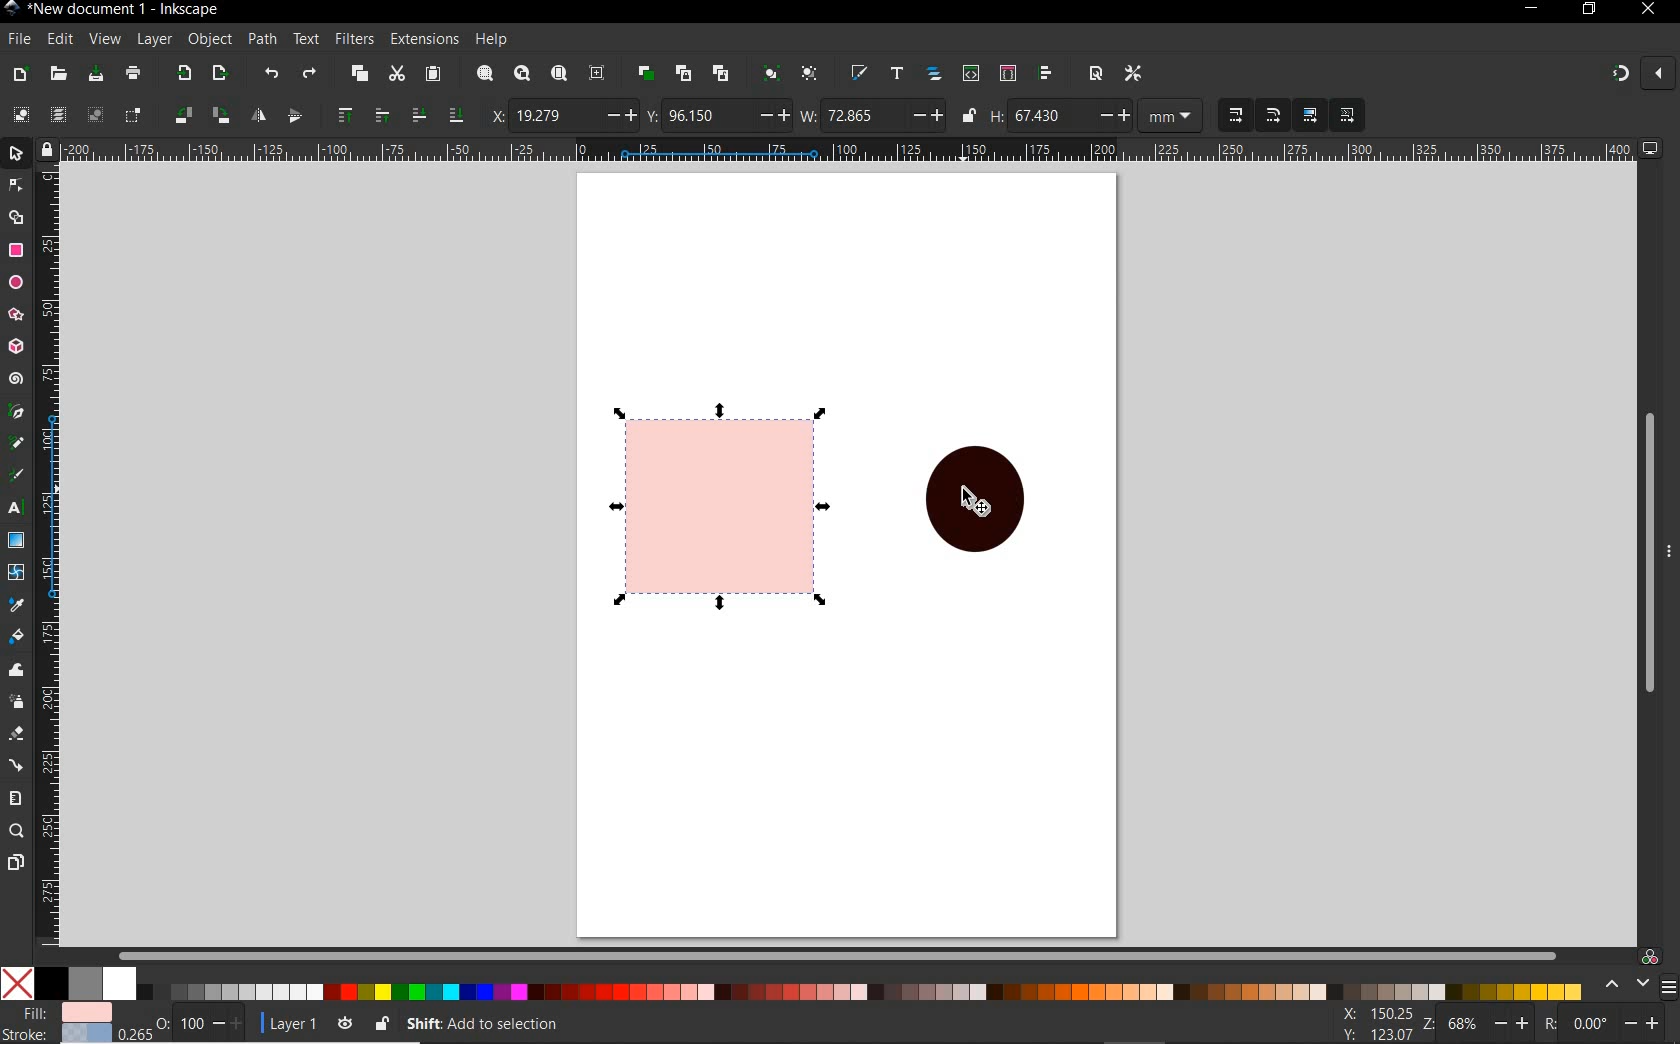 The width and height of the screenshot is (1680, 1044). What do you see at coordinates (1486, 1026) in the screenshot?
I see `zoom` at bounding box center [1486, 1026].